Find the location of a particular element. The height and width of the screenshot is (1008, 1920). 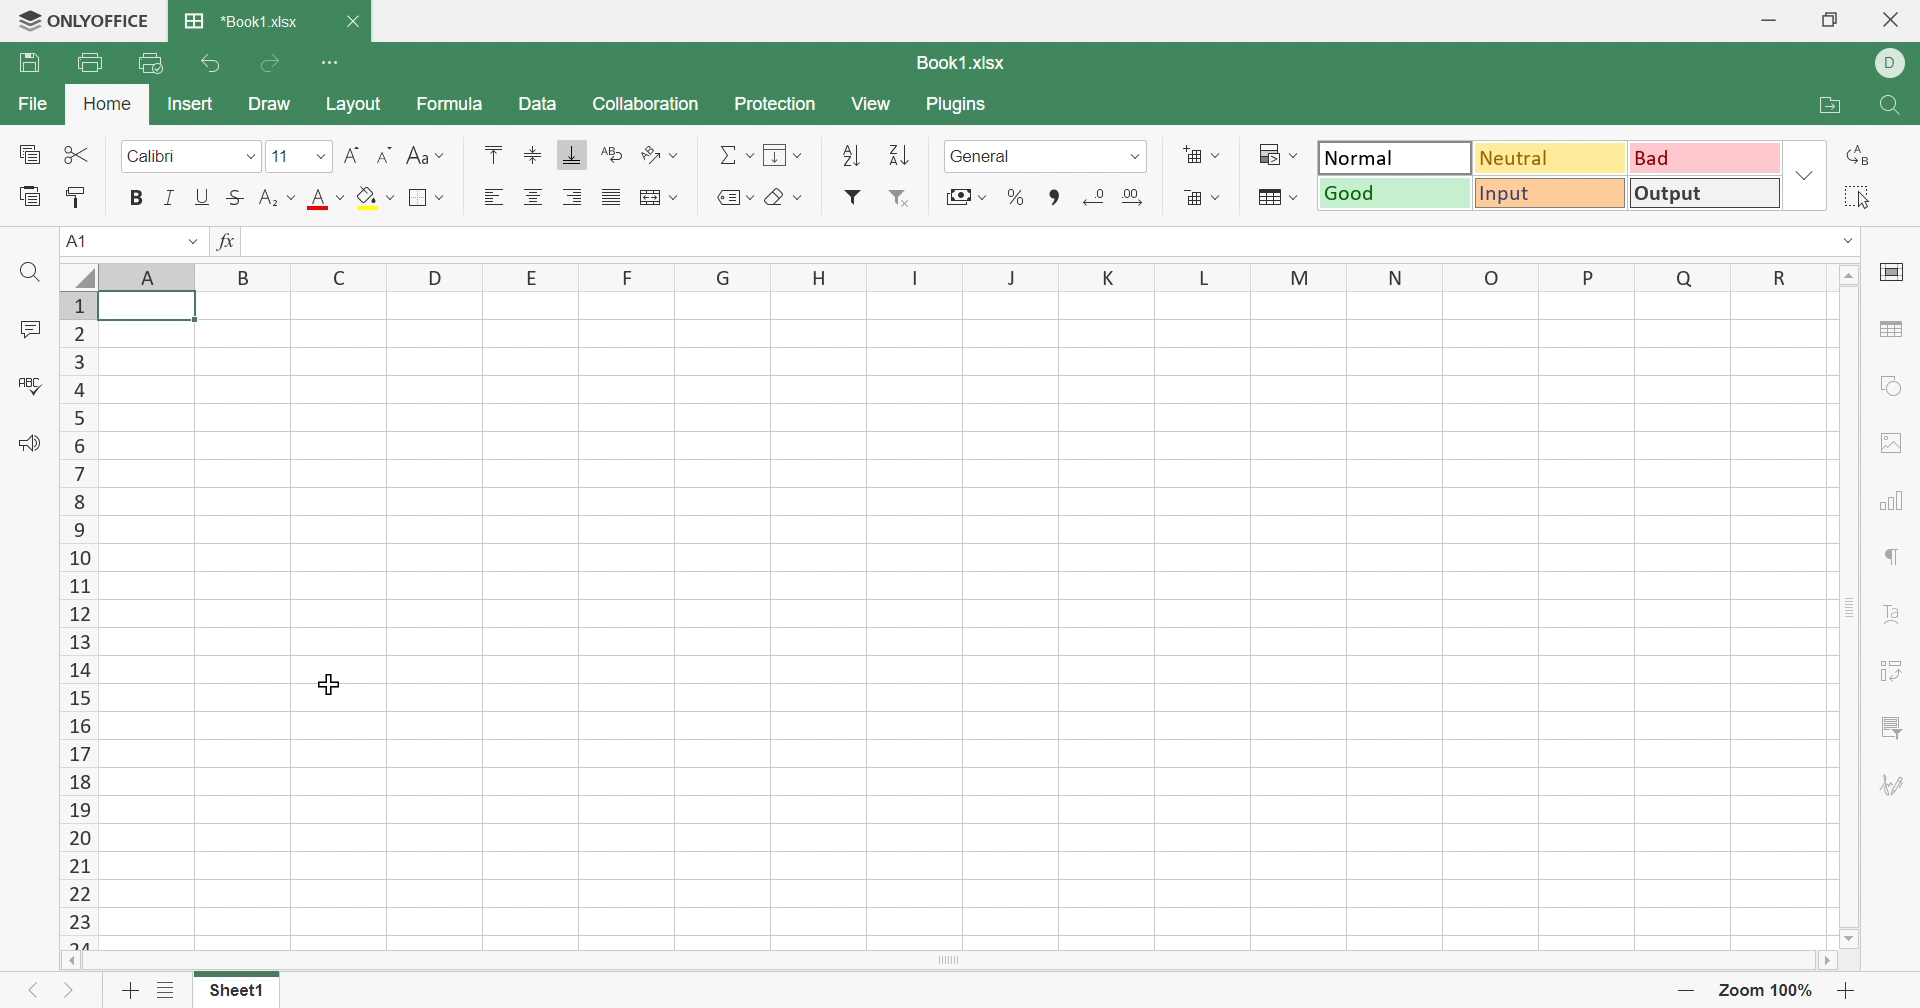

*Book1.xlsx is located at coordinates (246, 18).